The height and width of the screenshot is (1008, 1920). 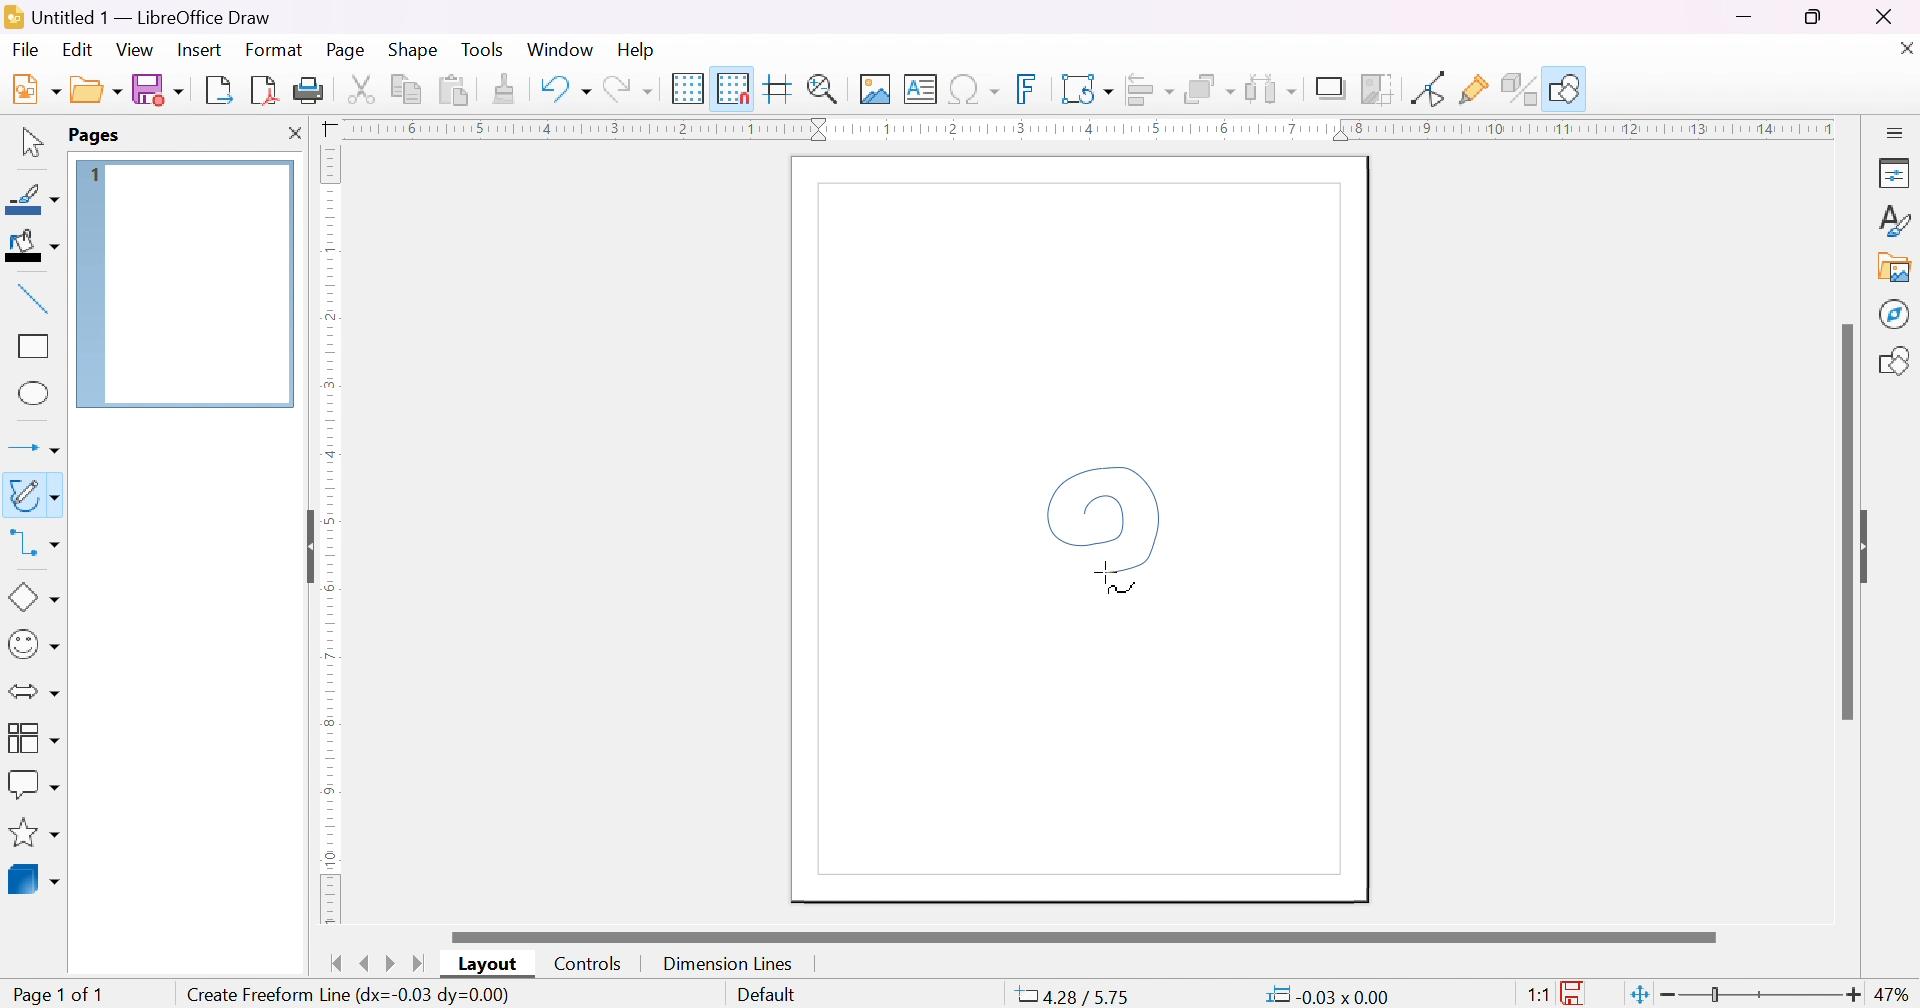 I want to click on lines and arrows, so click(x=37, y=449).